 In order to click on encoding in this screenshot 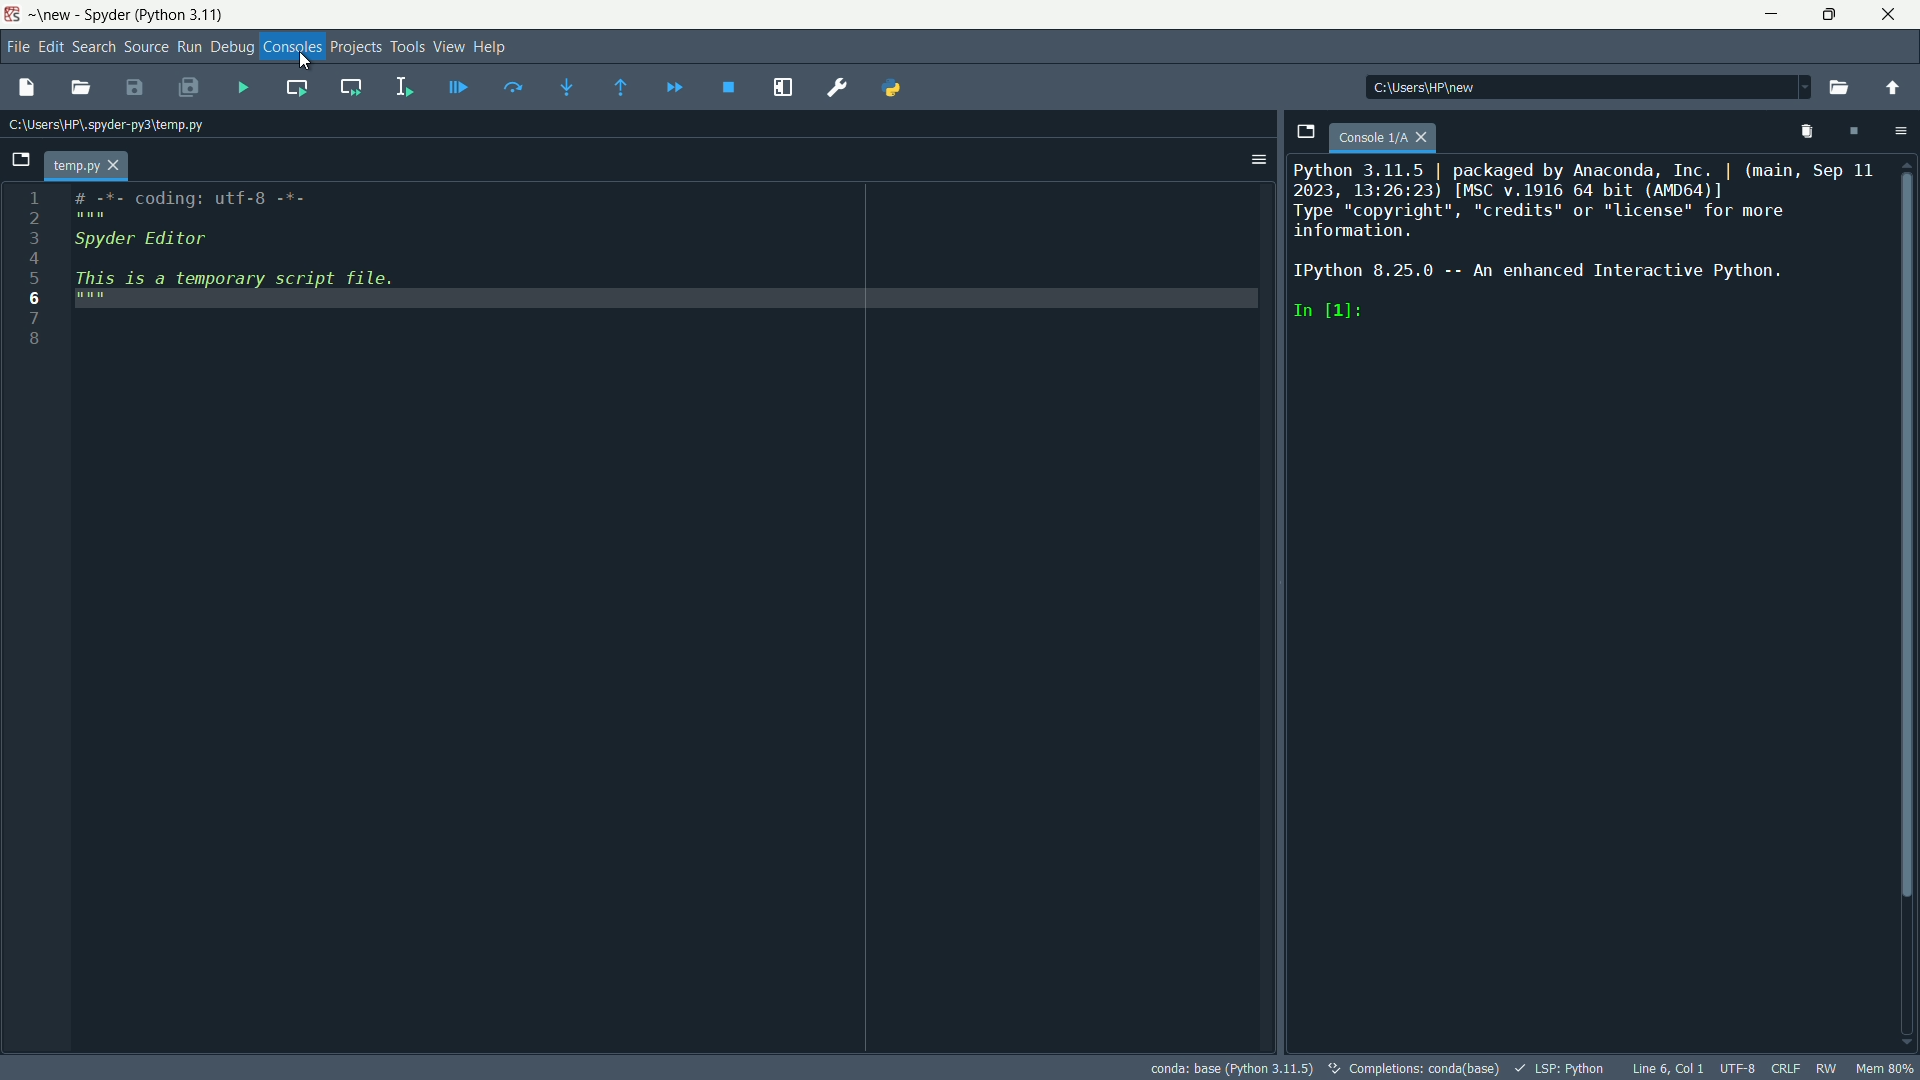, I will do `click(1740, 1068)`.